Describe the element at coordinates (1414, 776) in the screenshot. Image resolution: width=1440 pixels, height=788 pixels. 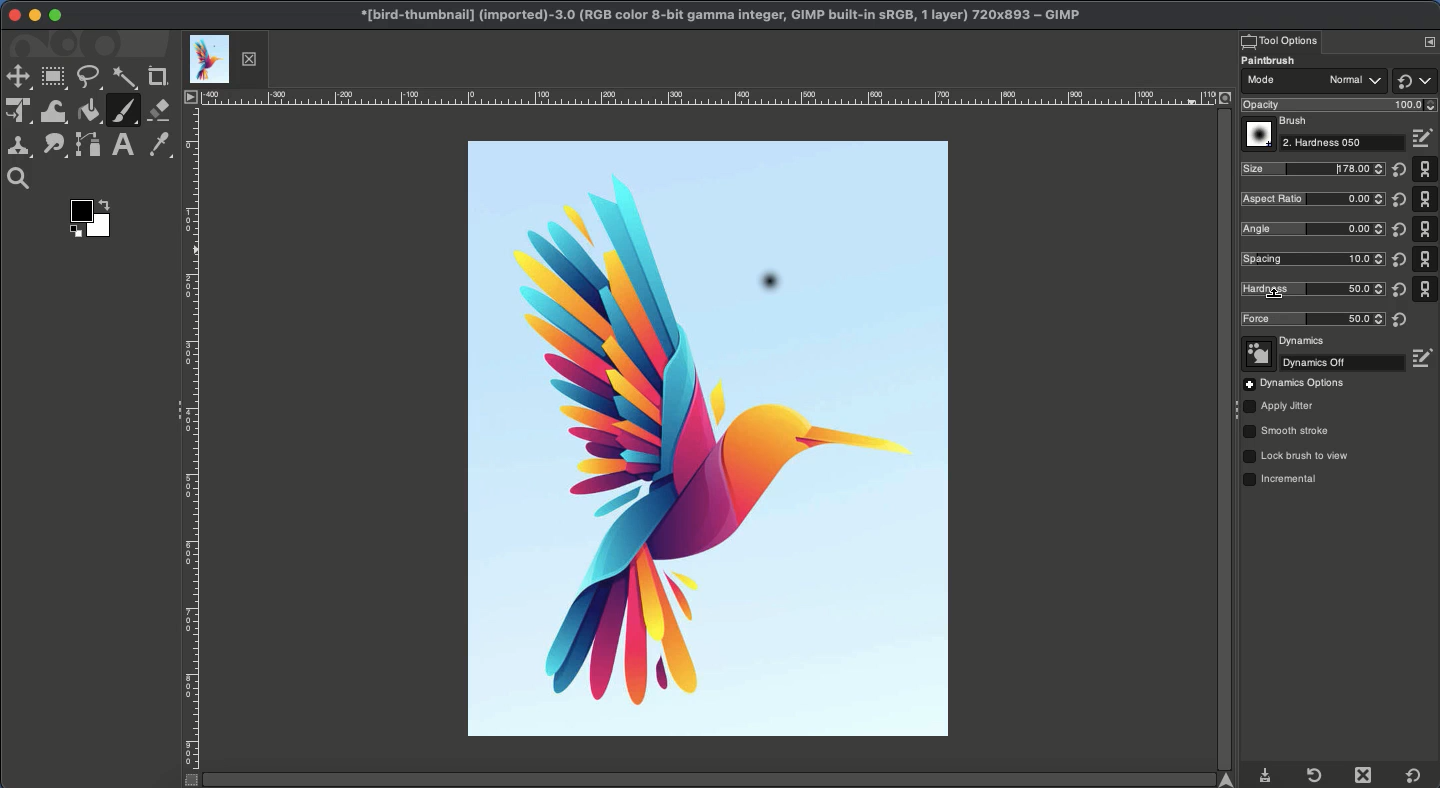
I see `Default` at that location.